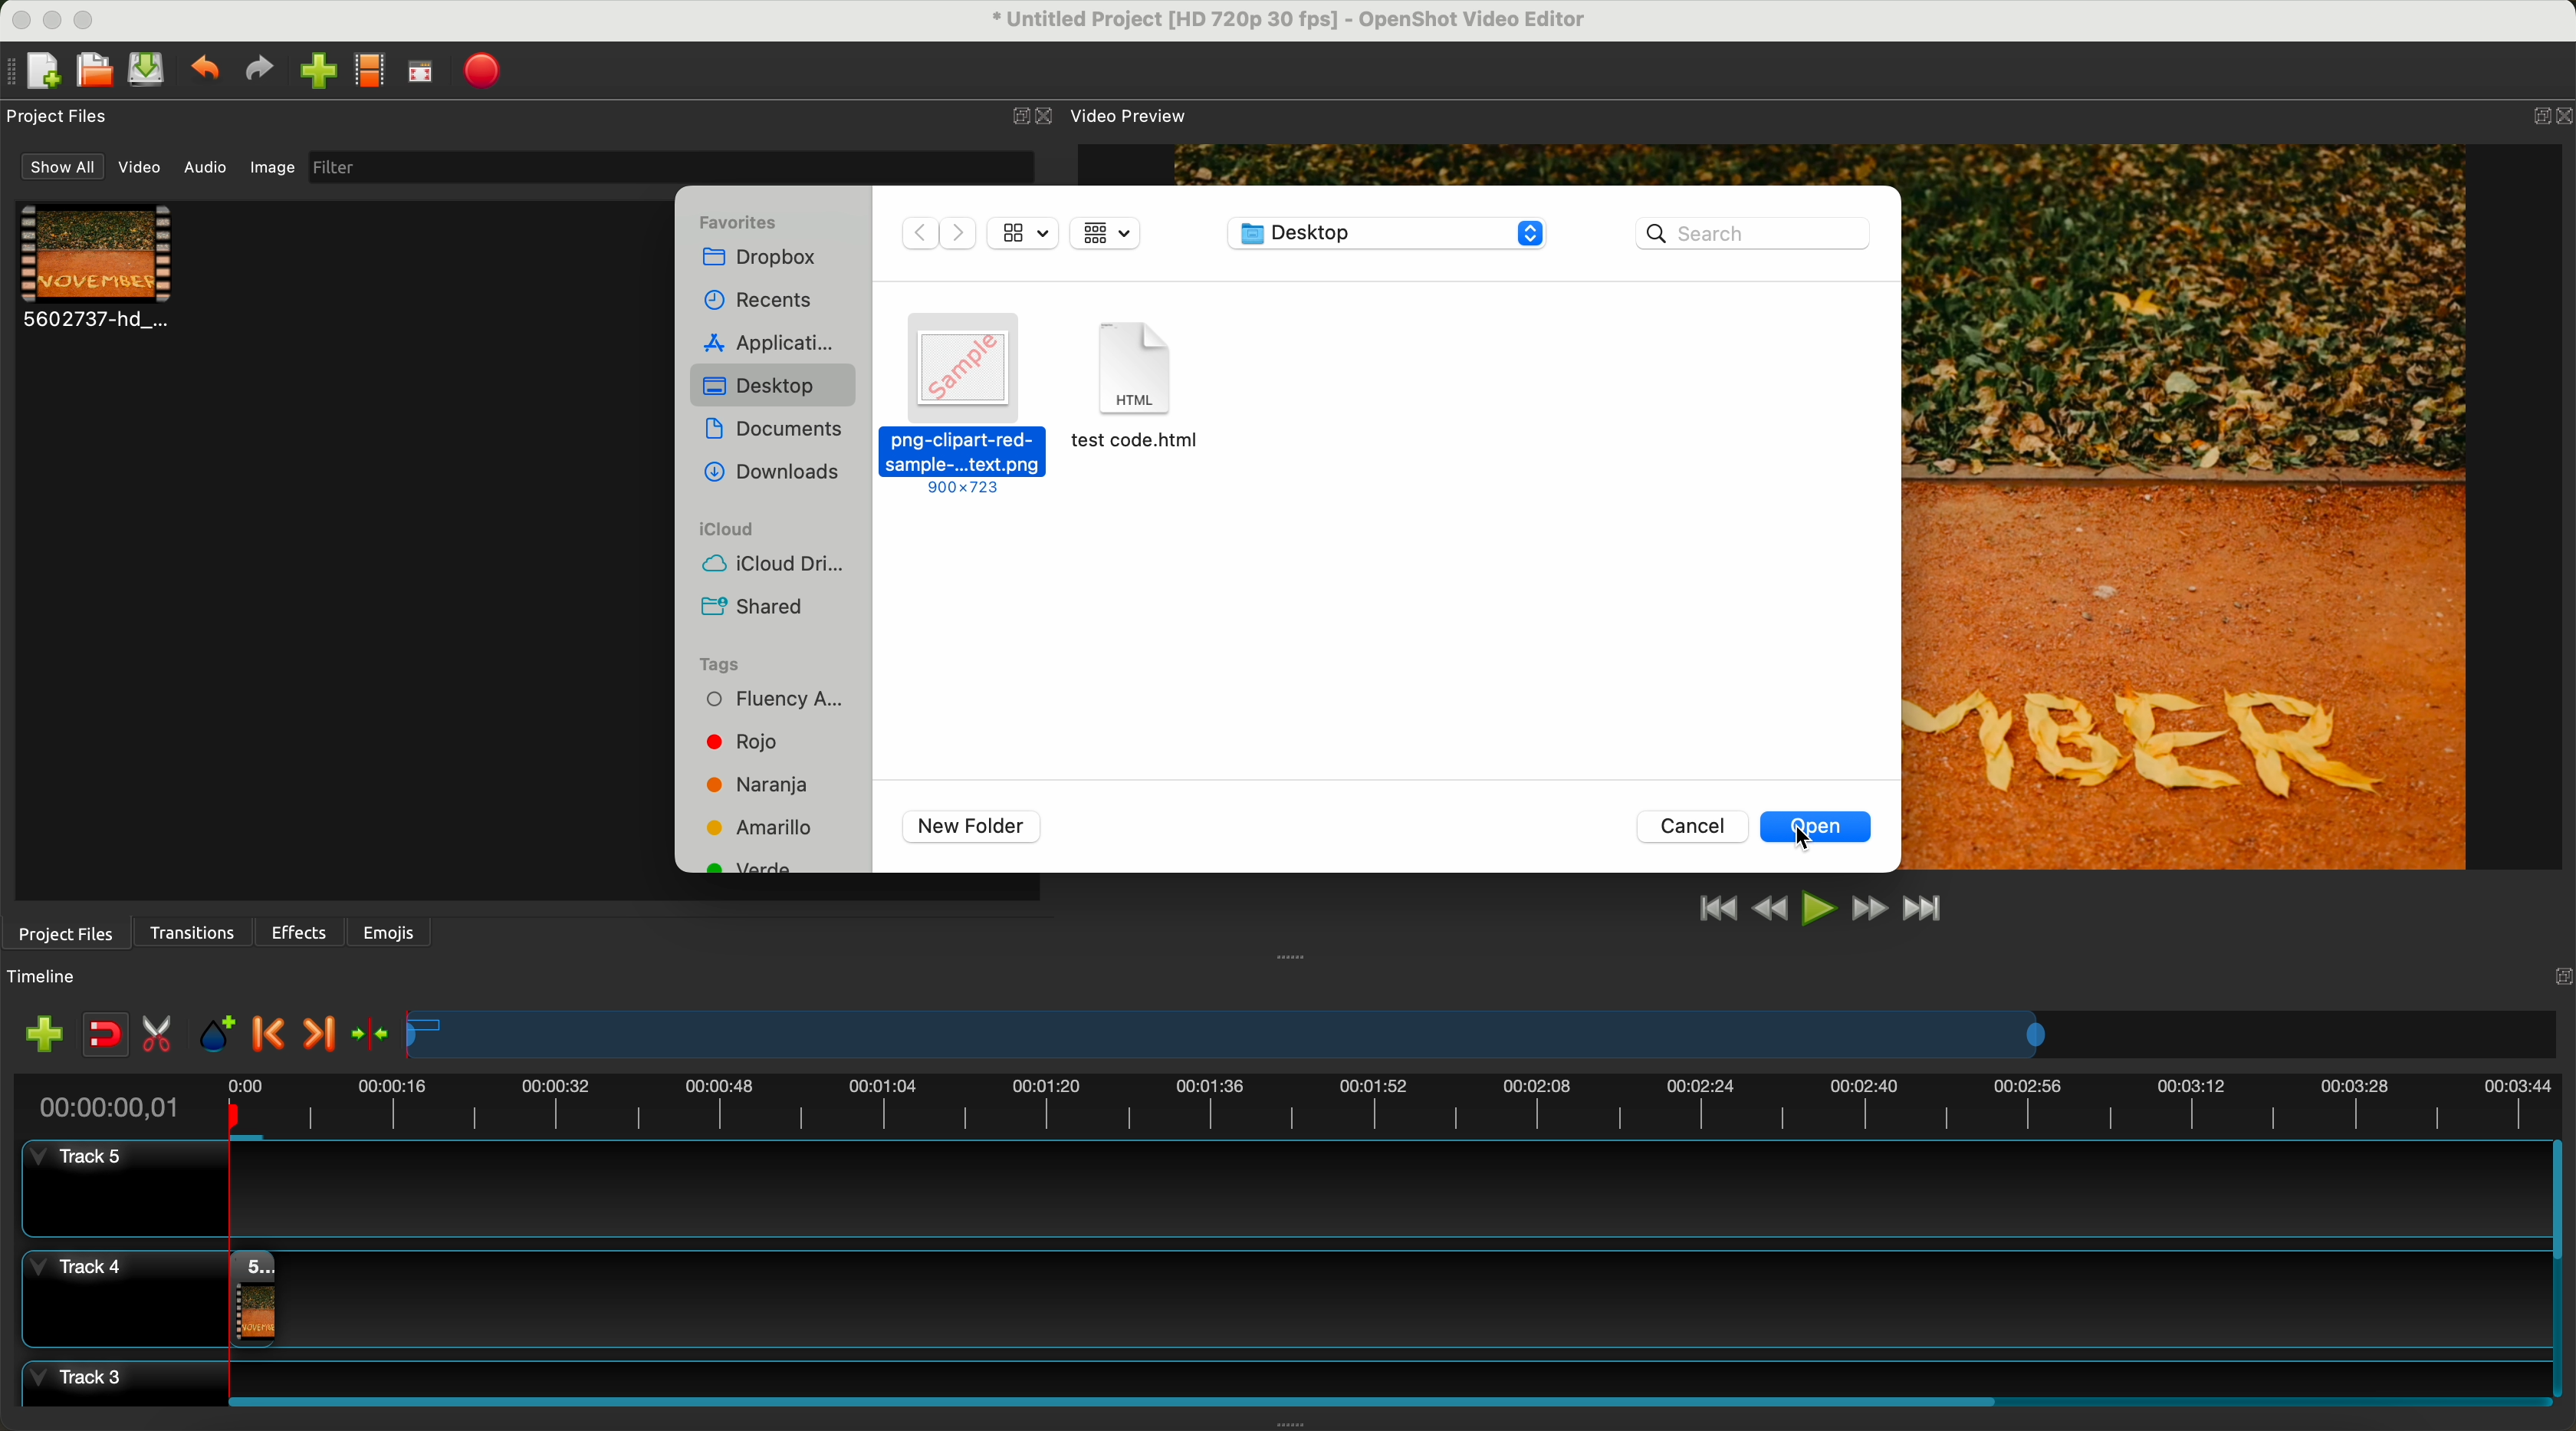 The image size is (2576, 1431). Describe the element at coordinates (1925, 911) in the screenshot. I see `jump to end` at that location.